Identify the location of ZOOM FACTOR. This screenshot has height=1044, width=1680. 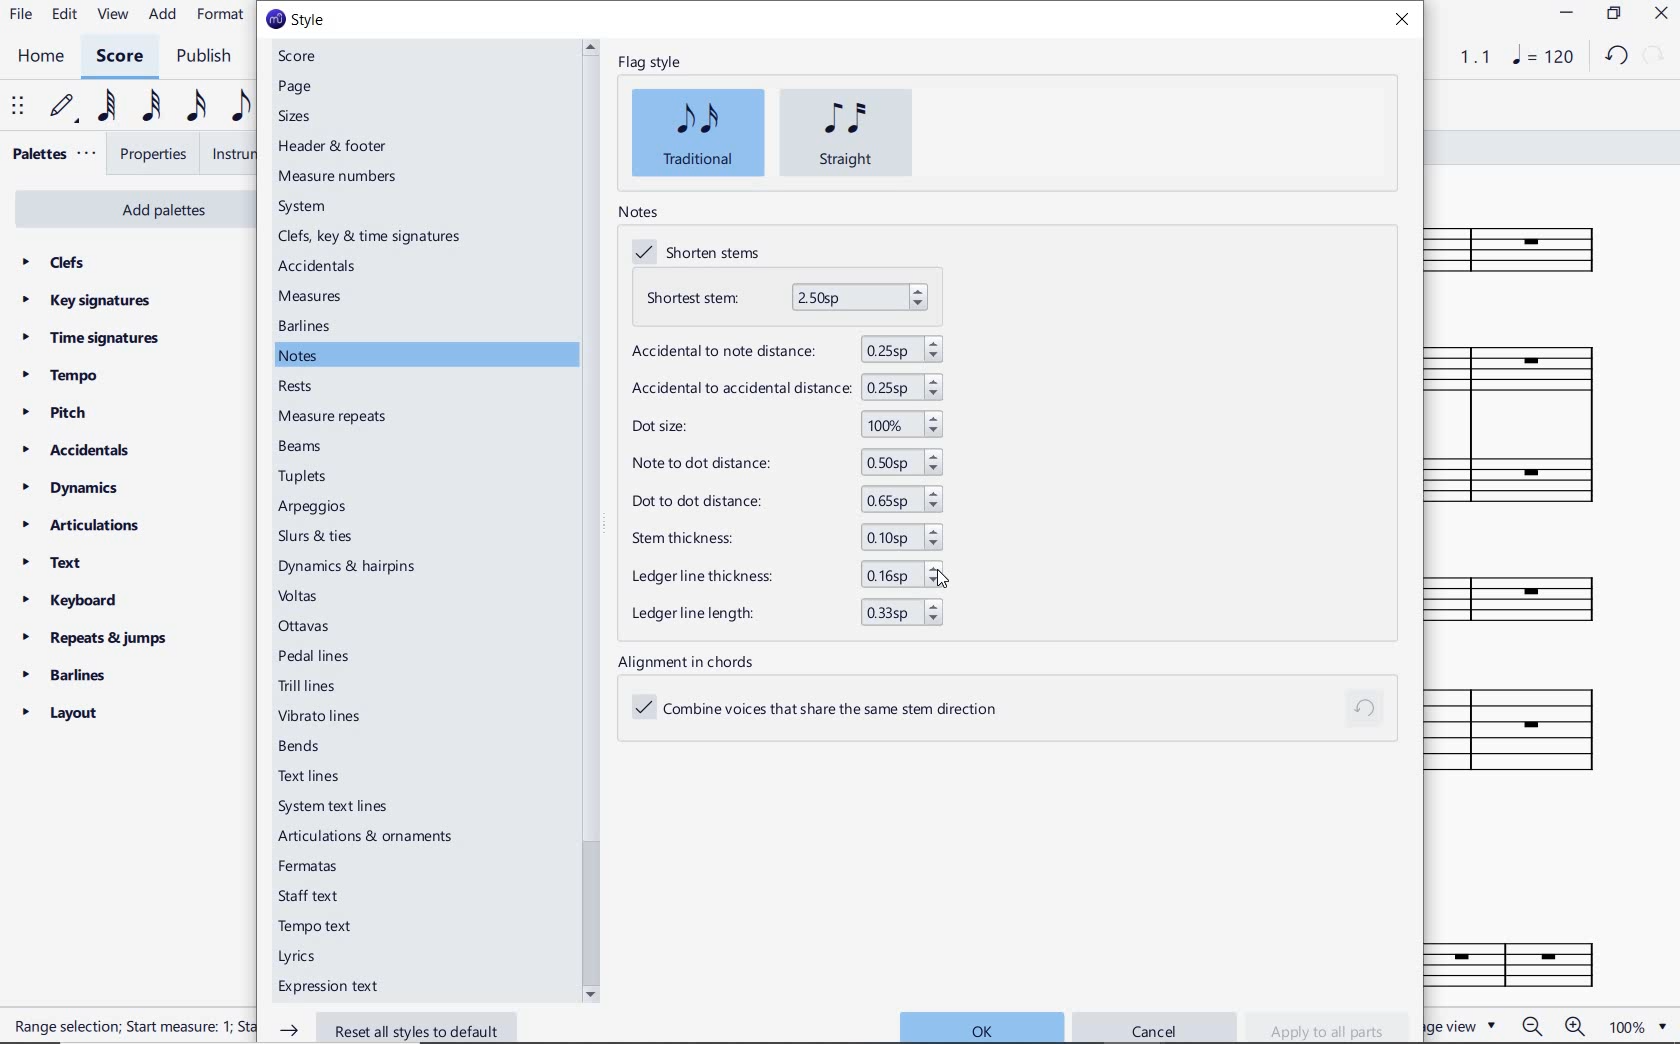
(1638, 1025).